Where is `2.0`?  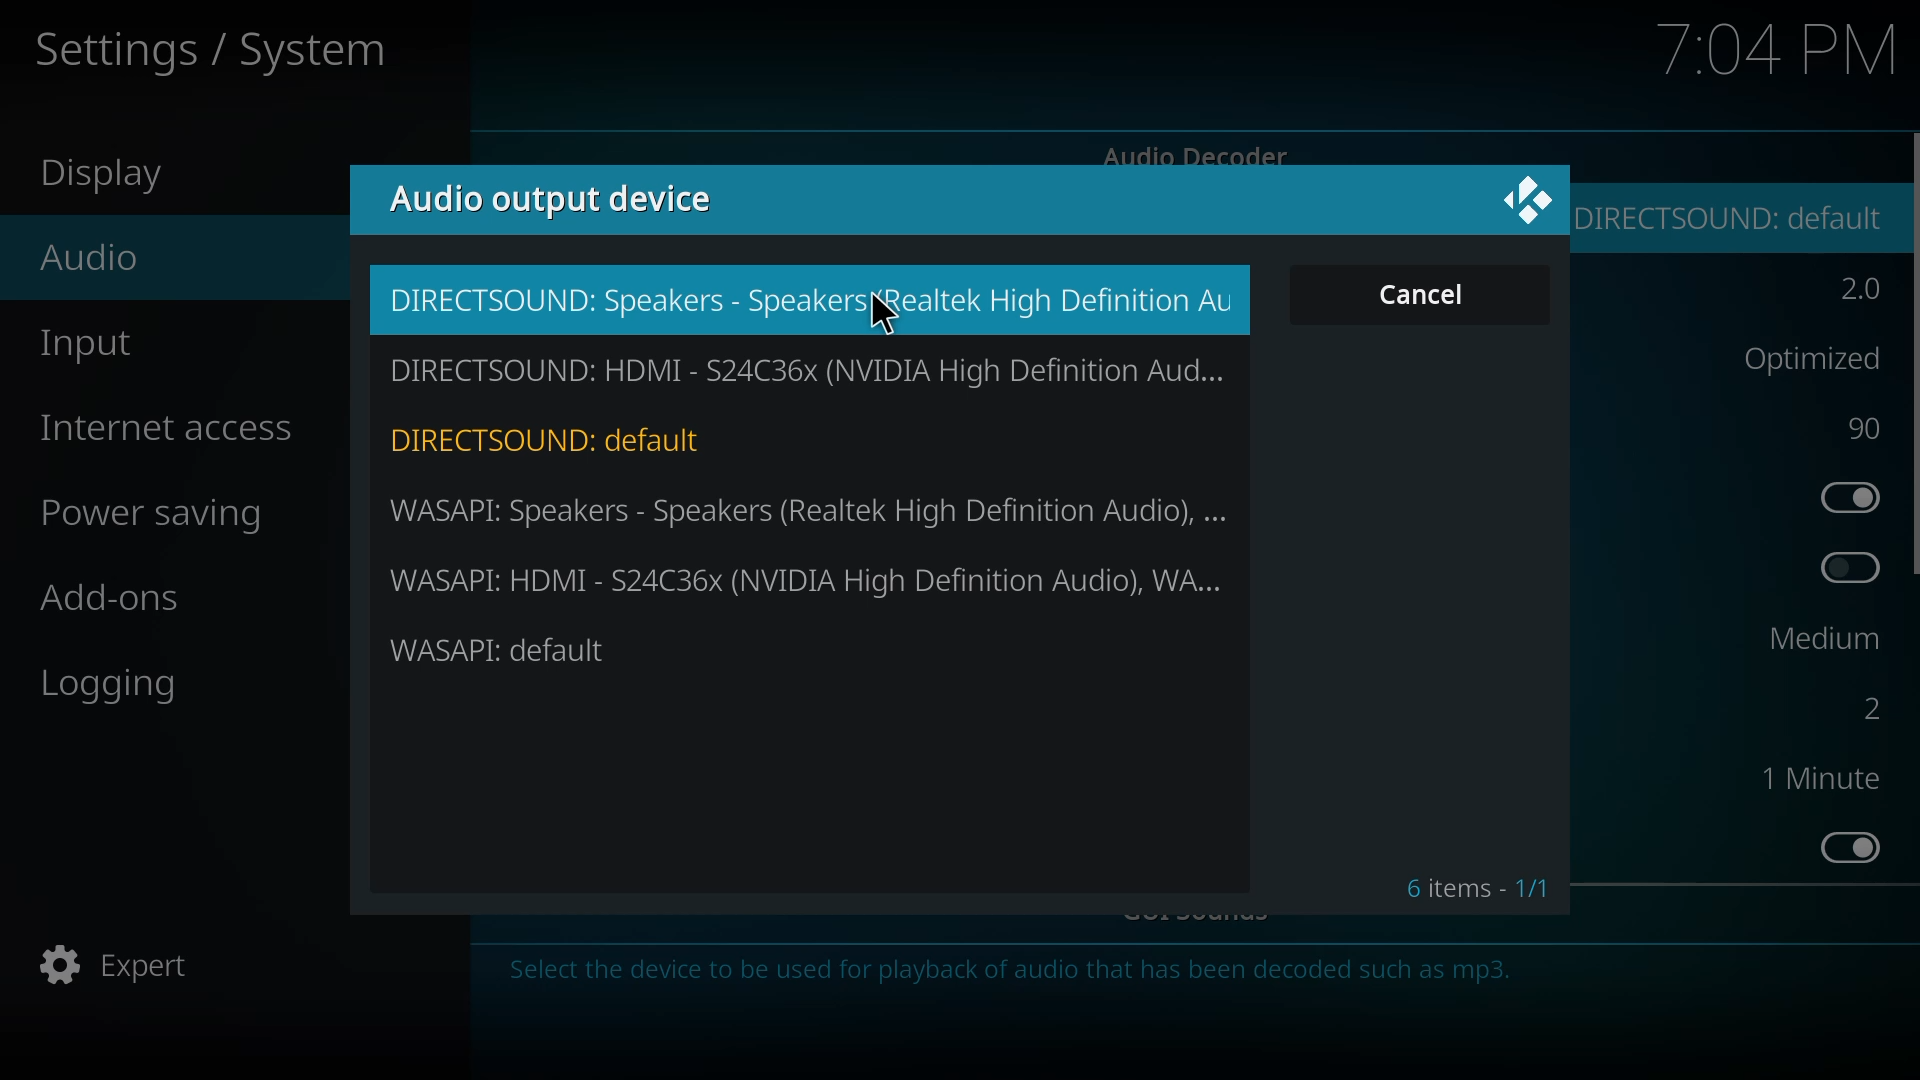
2.0 is located at coordinates (1856, 291).